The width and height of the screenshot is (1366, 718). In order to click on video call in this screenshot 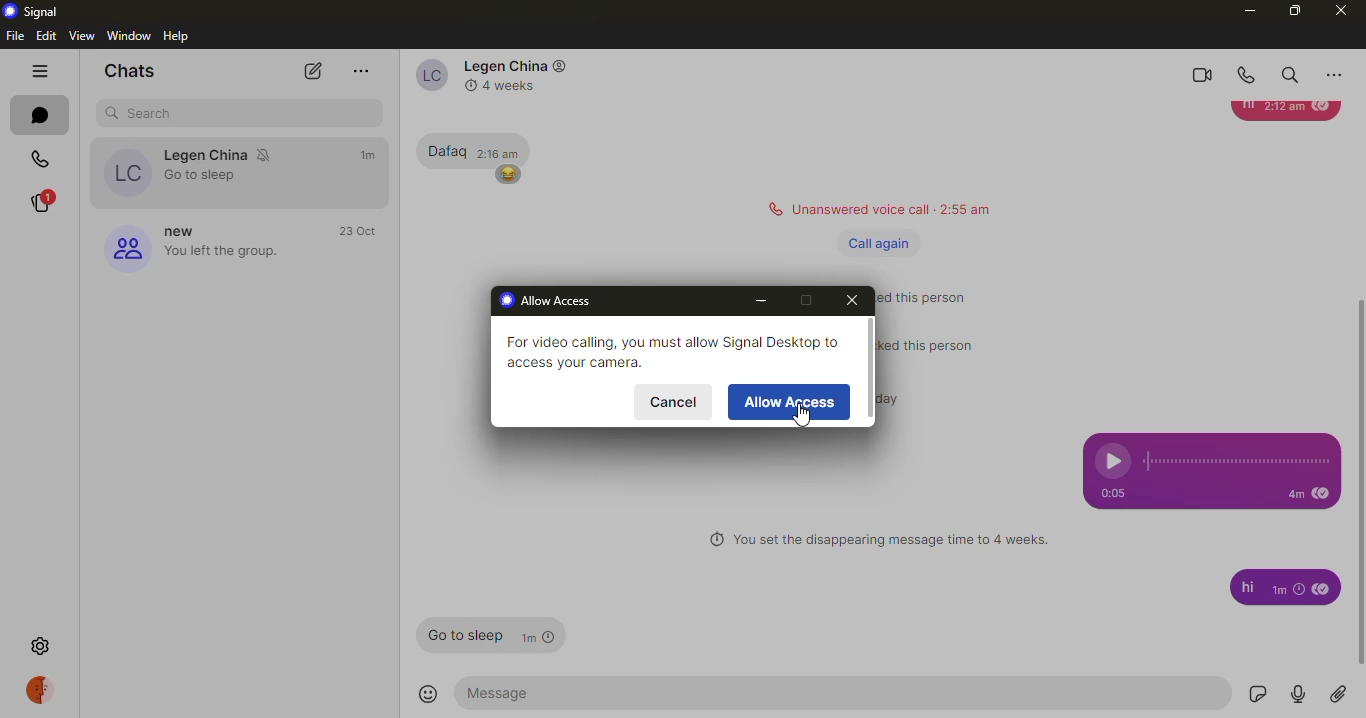, I will do `click(1205, 73)`.